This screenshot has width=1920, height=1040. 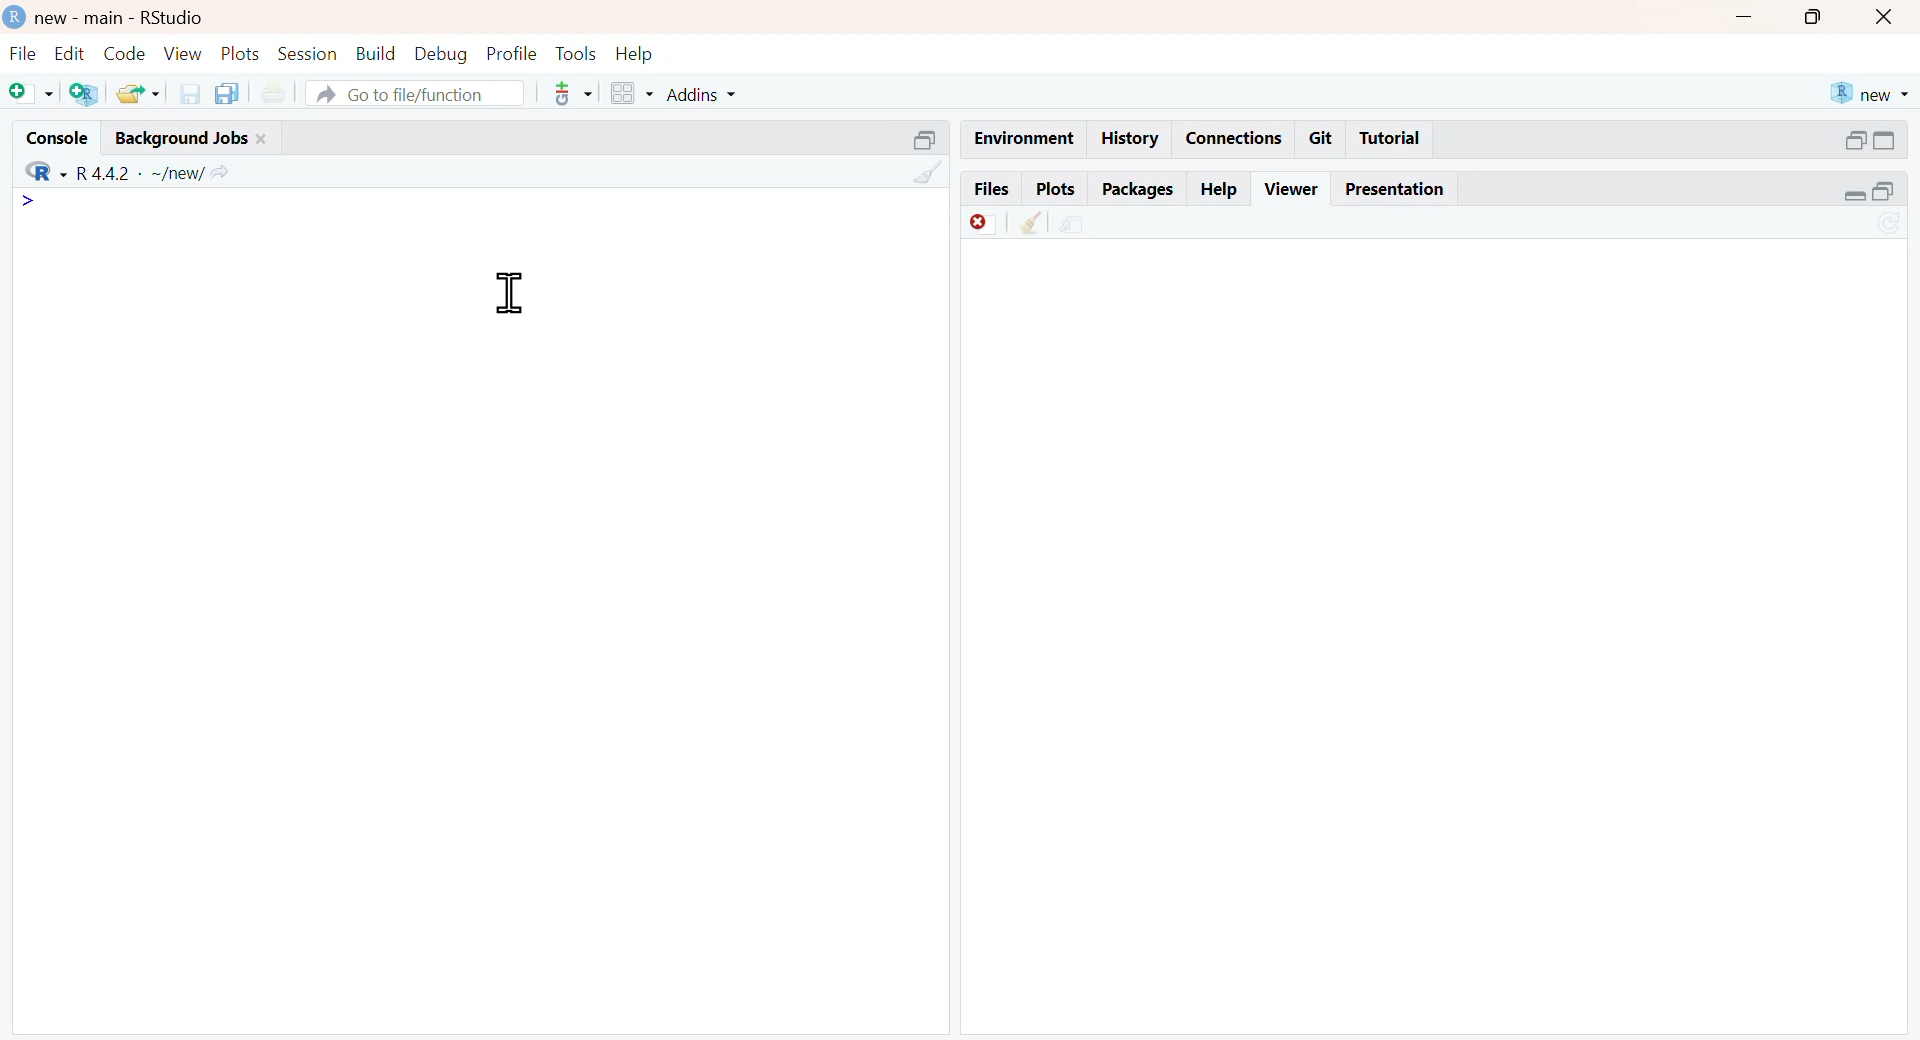 What do you see at coordinates (184, 92) in the screenshot?
I see `Save current doc` at bounding box center [184, 92].